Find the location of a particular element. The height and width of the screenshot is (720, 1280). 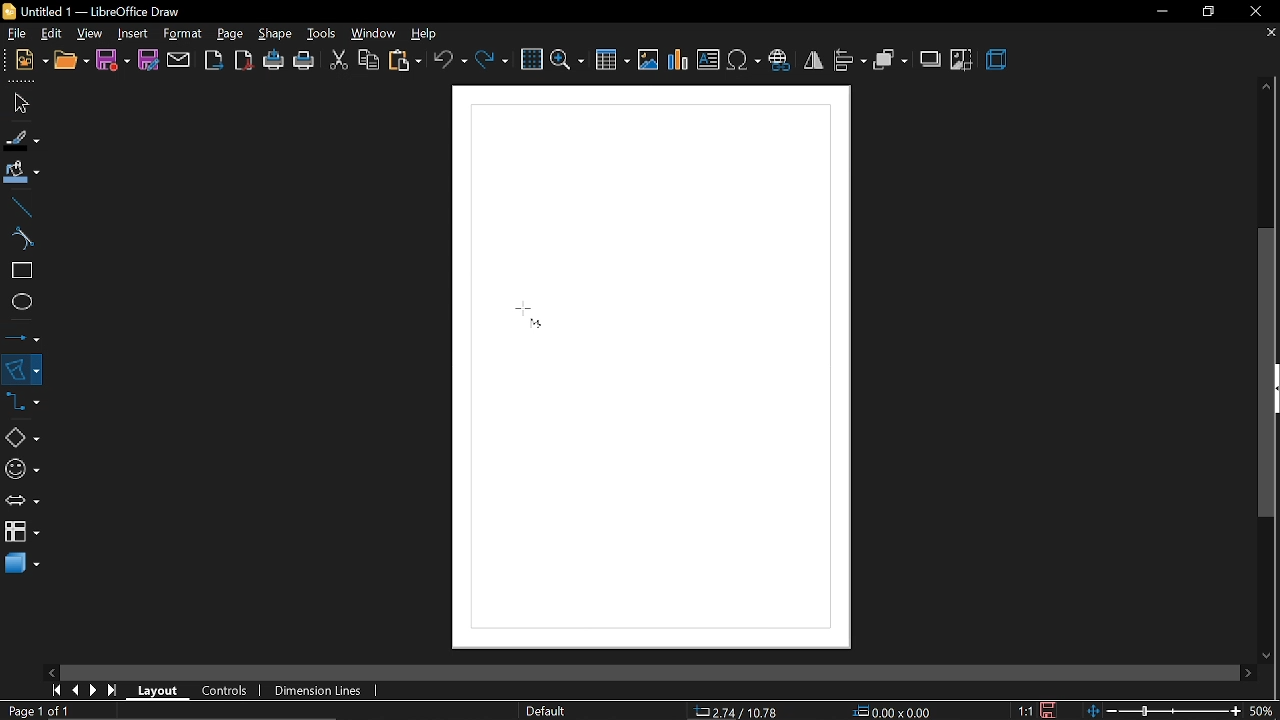

export as pdf is located at coordinates (245, 61).